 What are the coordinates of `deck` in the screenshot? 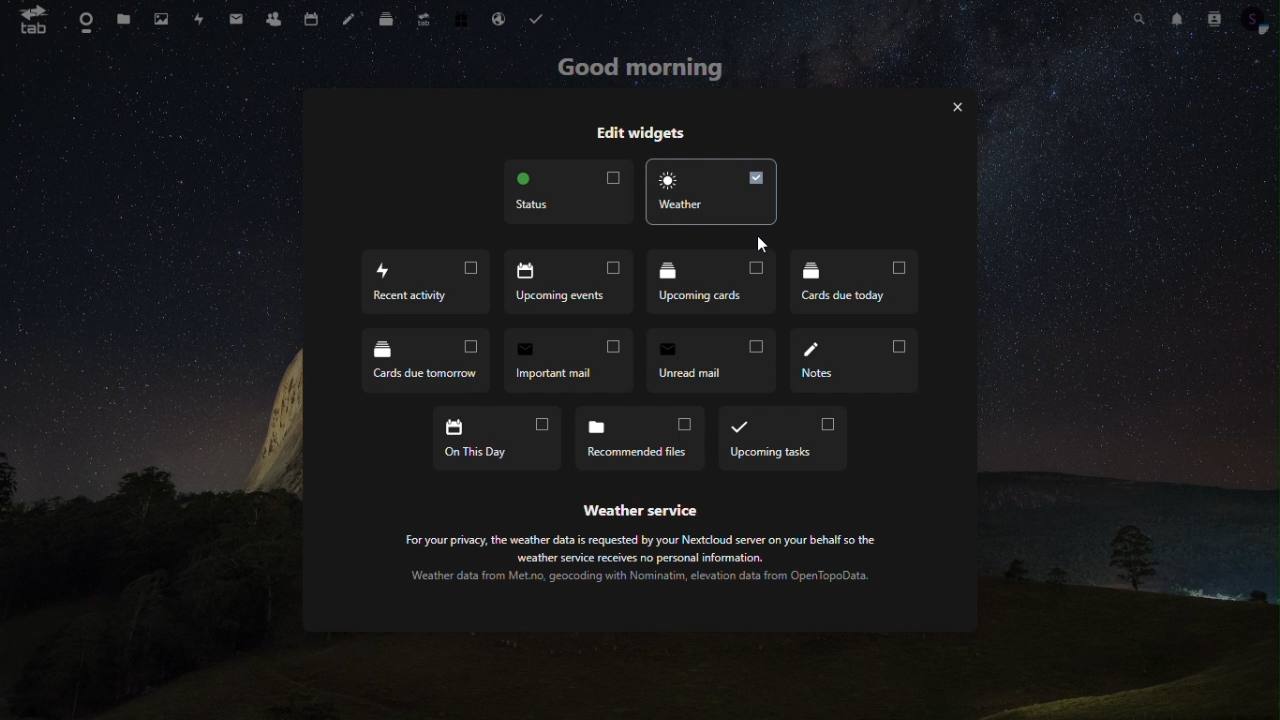 It's located at (388, 20).